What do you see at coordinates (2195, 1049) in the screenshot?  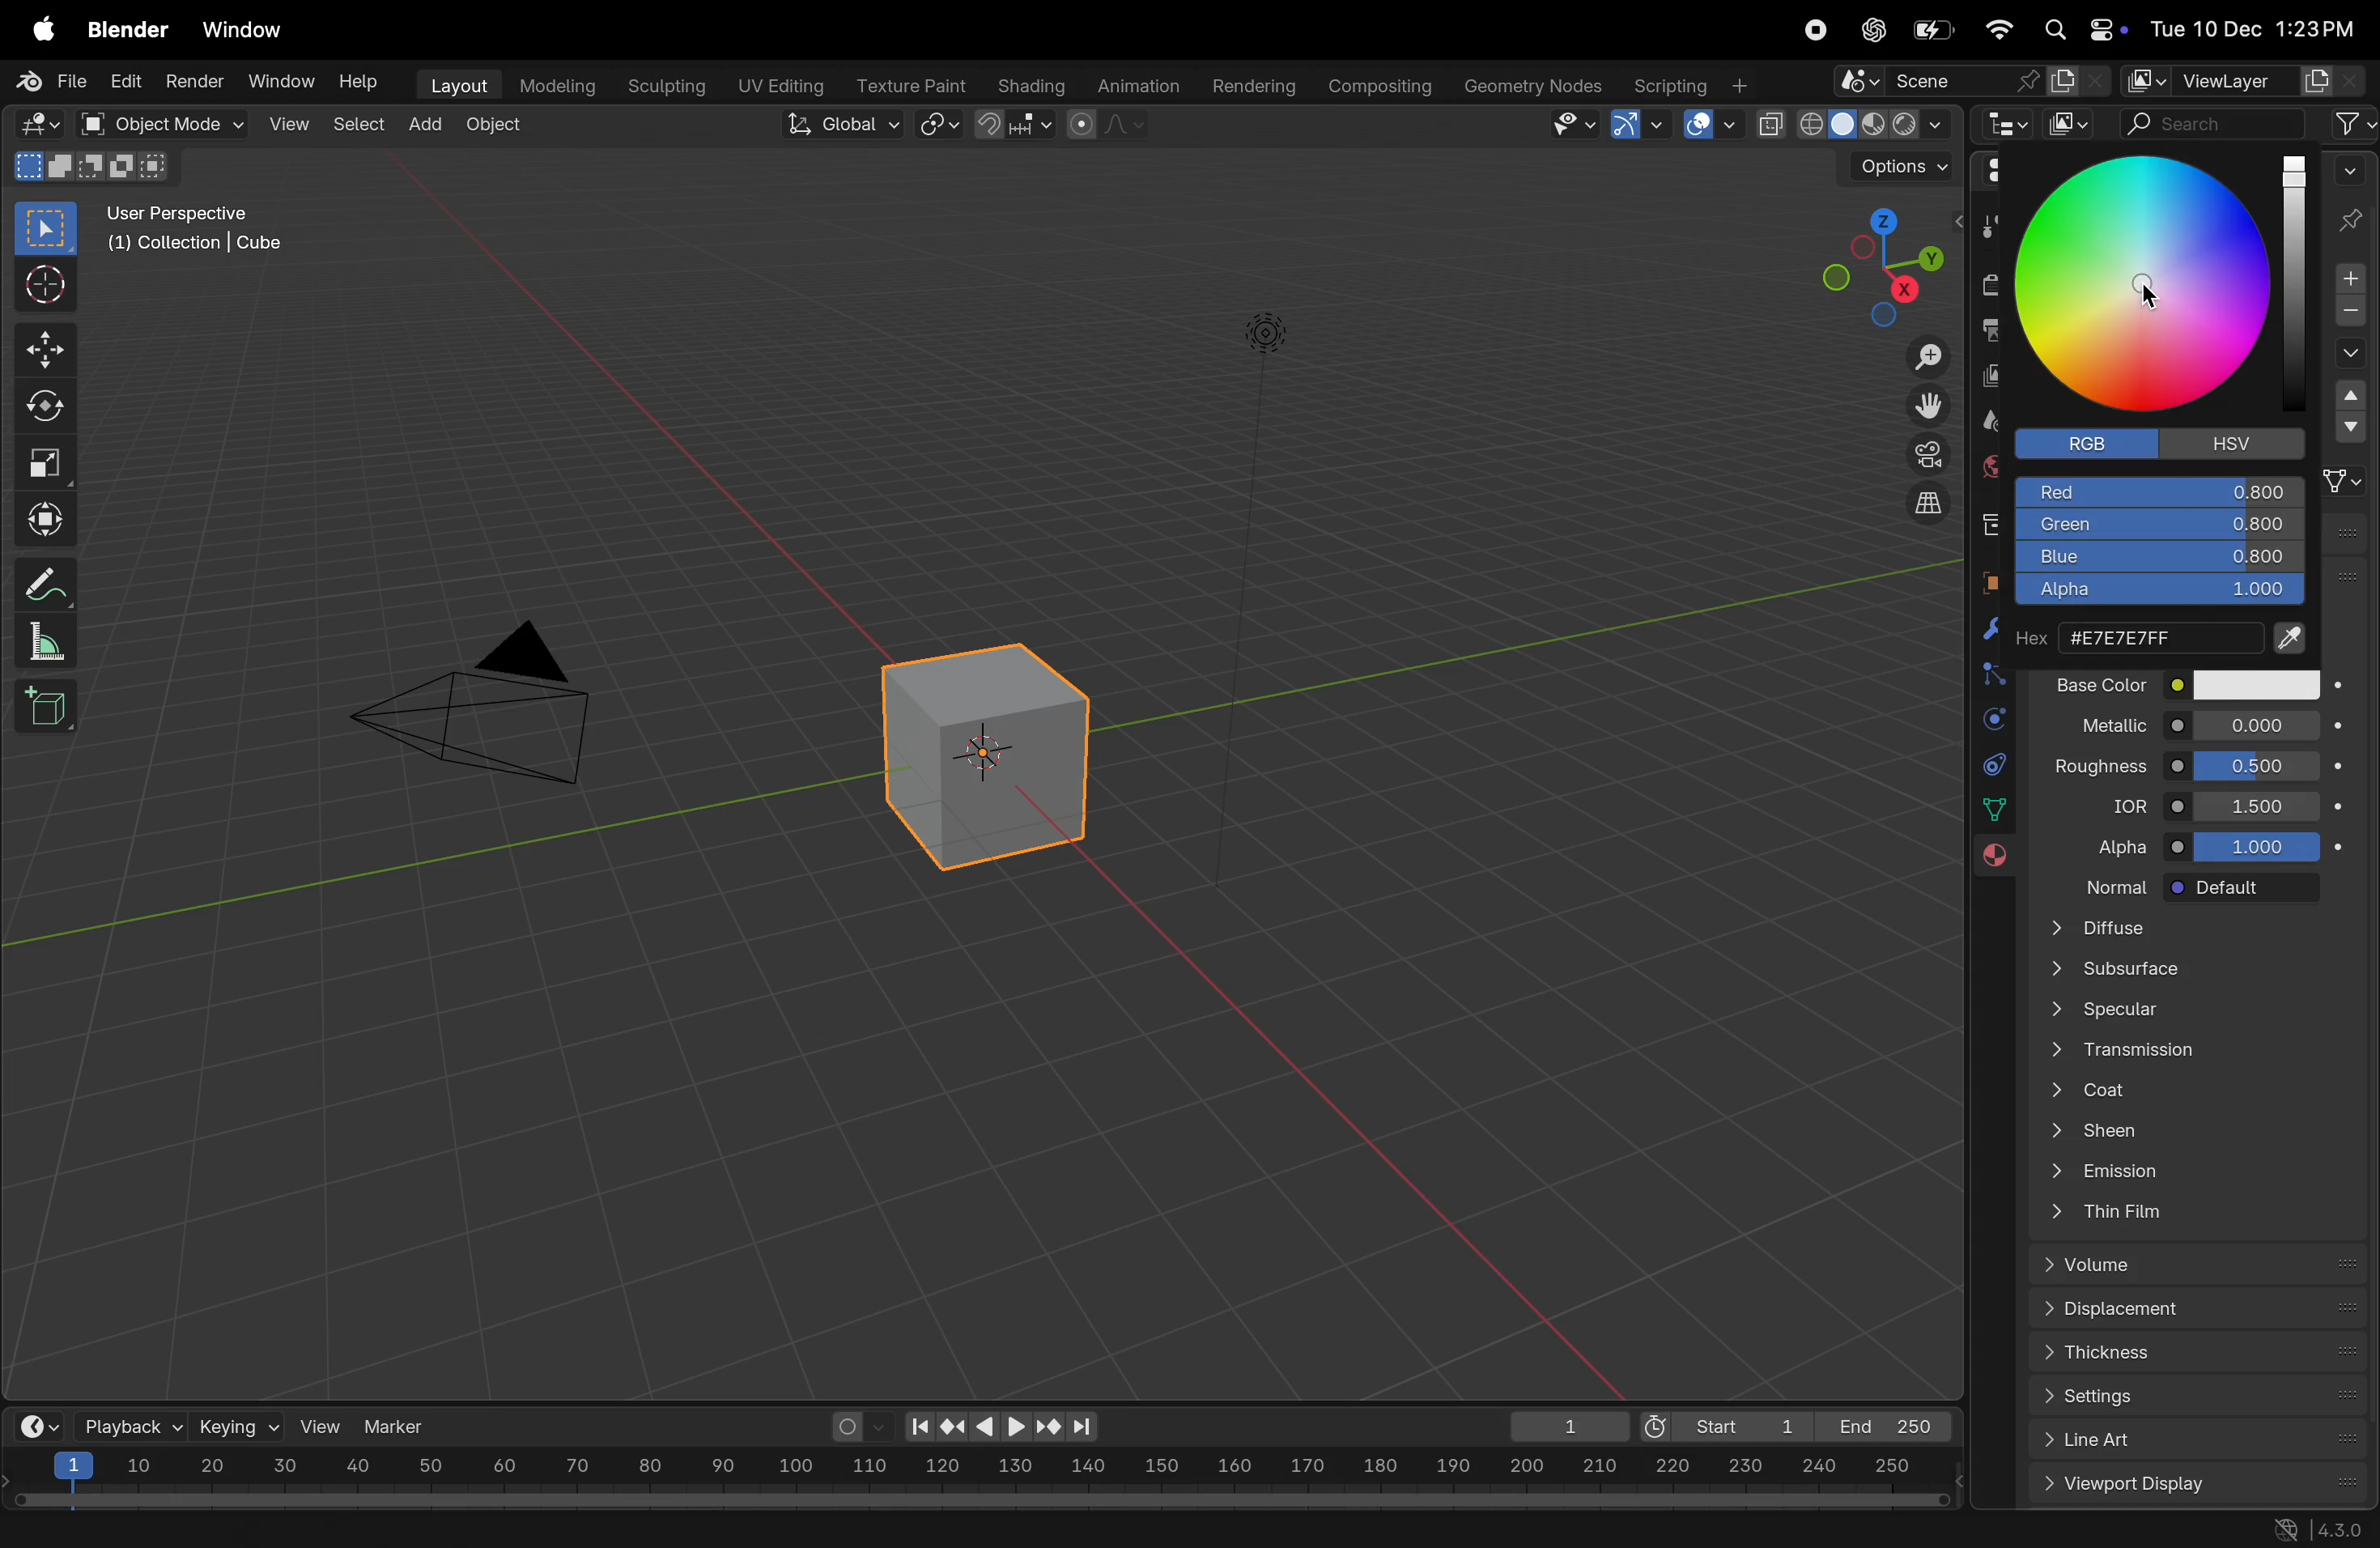 I see `transmission` at bounding box center [2195, 1049].